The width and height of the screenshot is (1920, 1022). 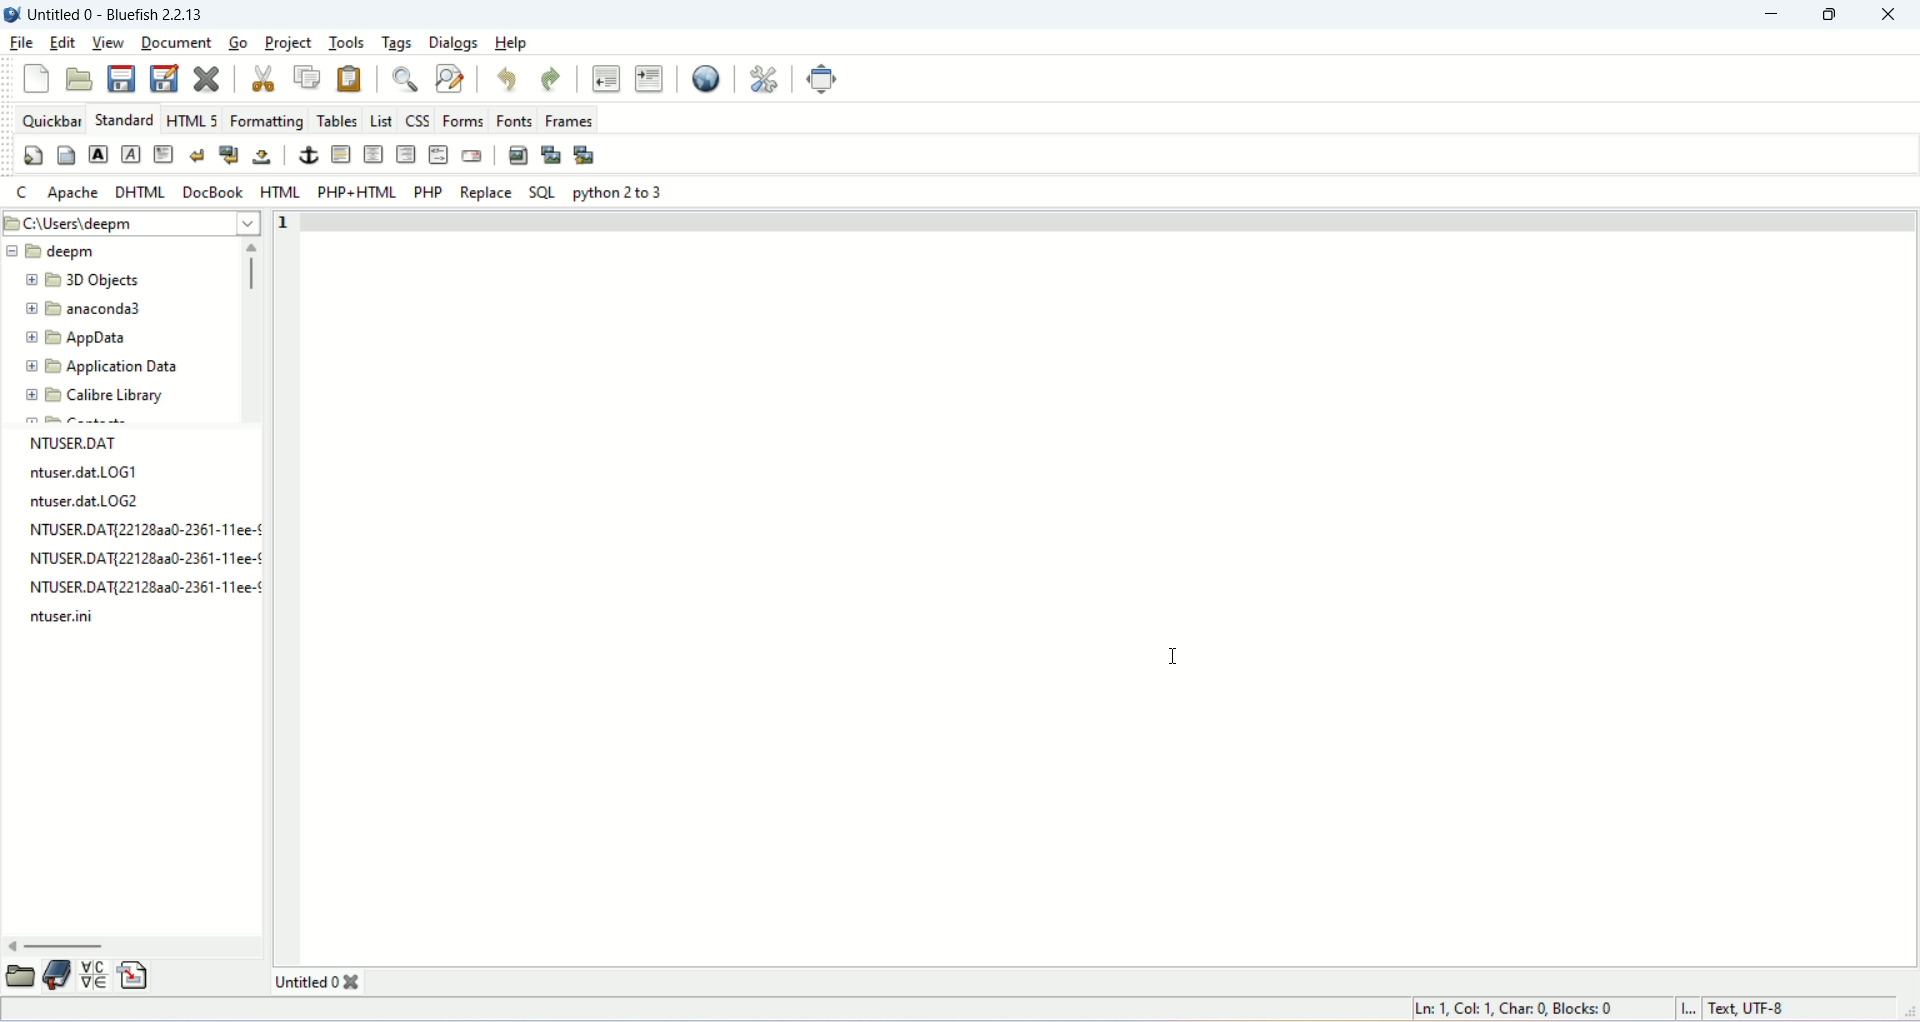 What do you see at coordinates (36, 79) in the screenshot?
I see `new` at bounding box center [36, 79].